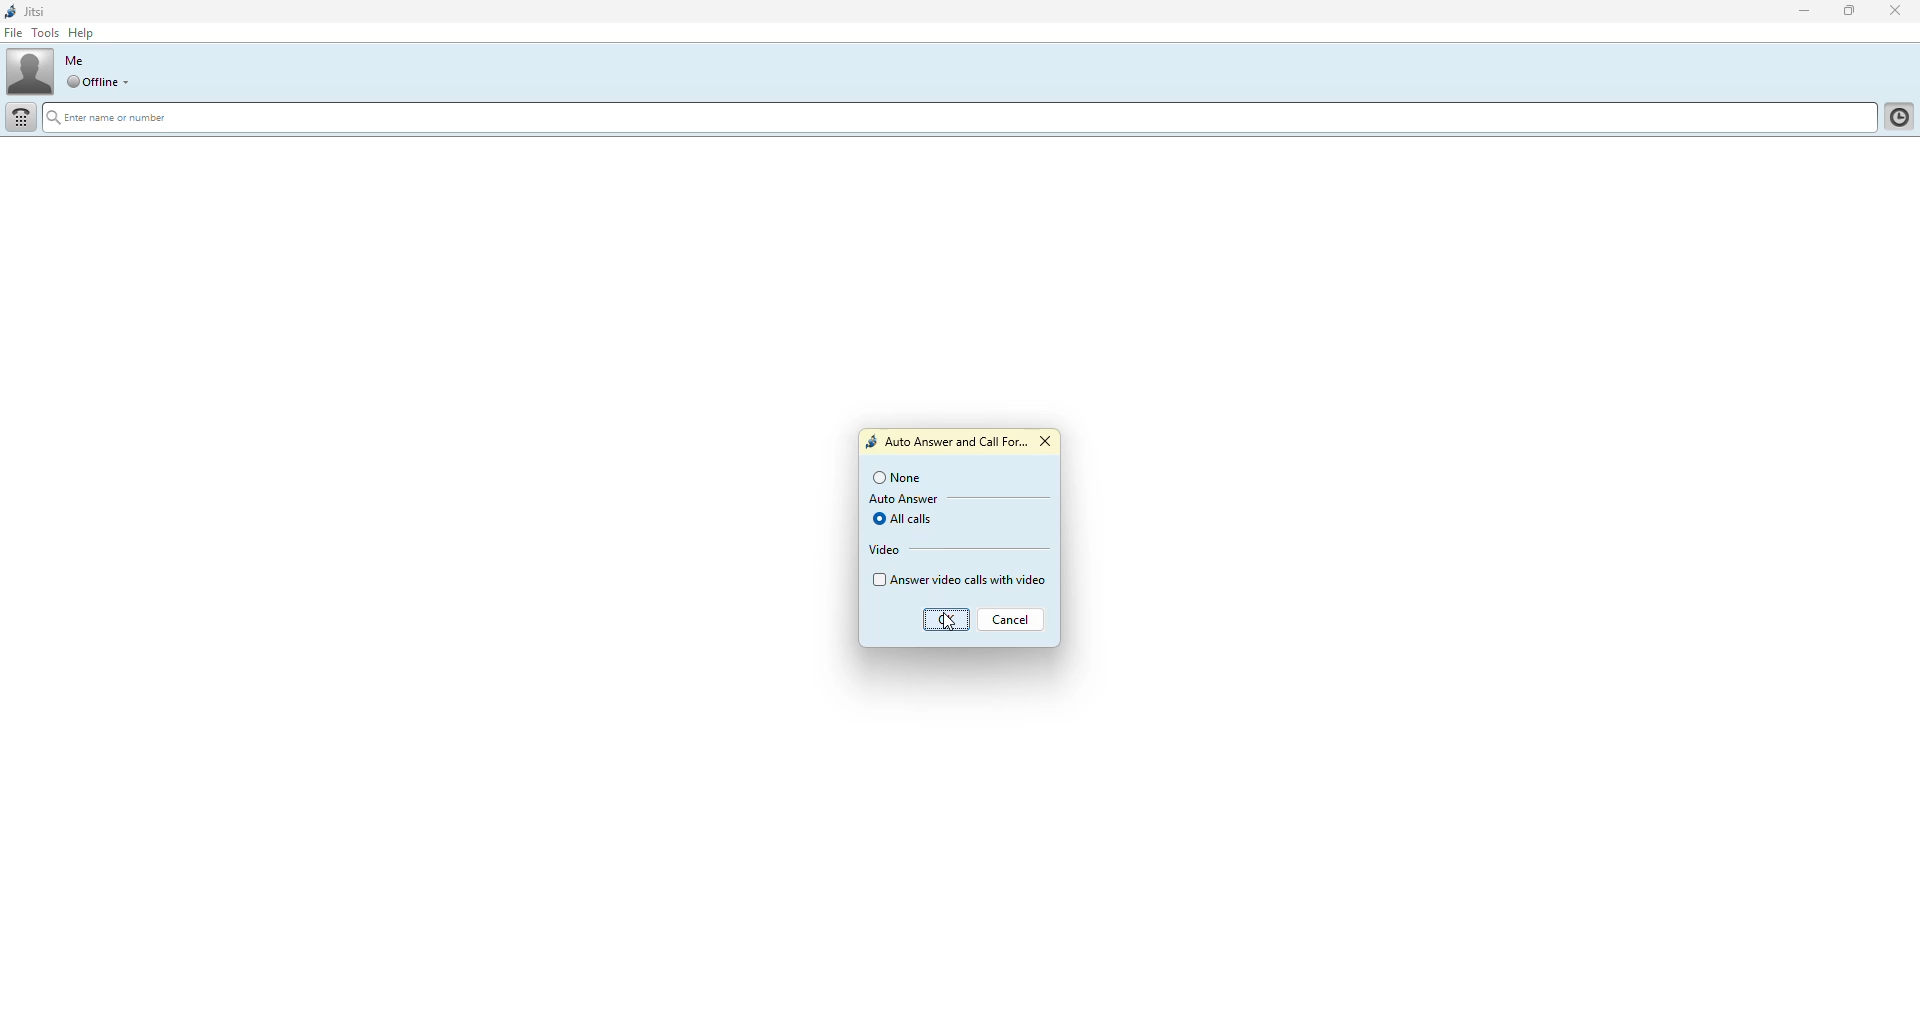  I want to click on cursor, so click(945, 619).